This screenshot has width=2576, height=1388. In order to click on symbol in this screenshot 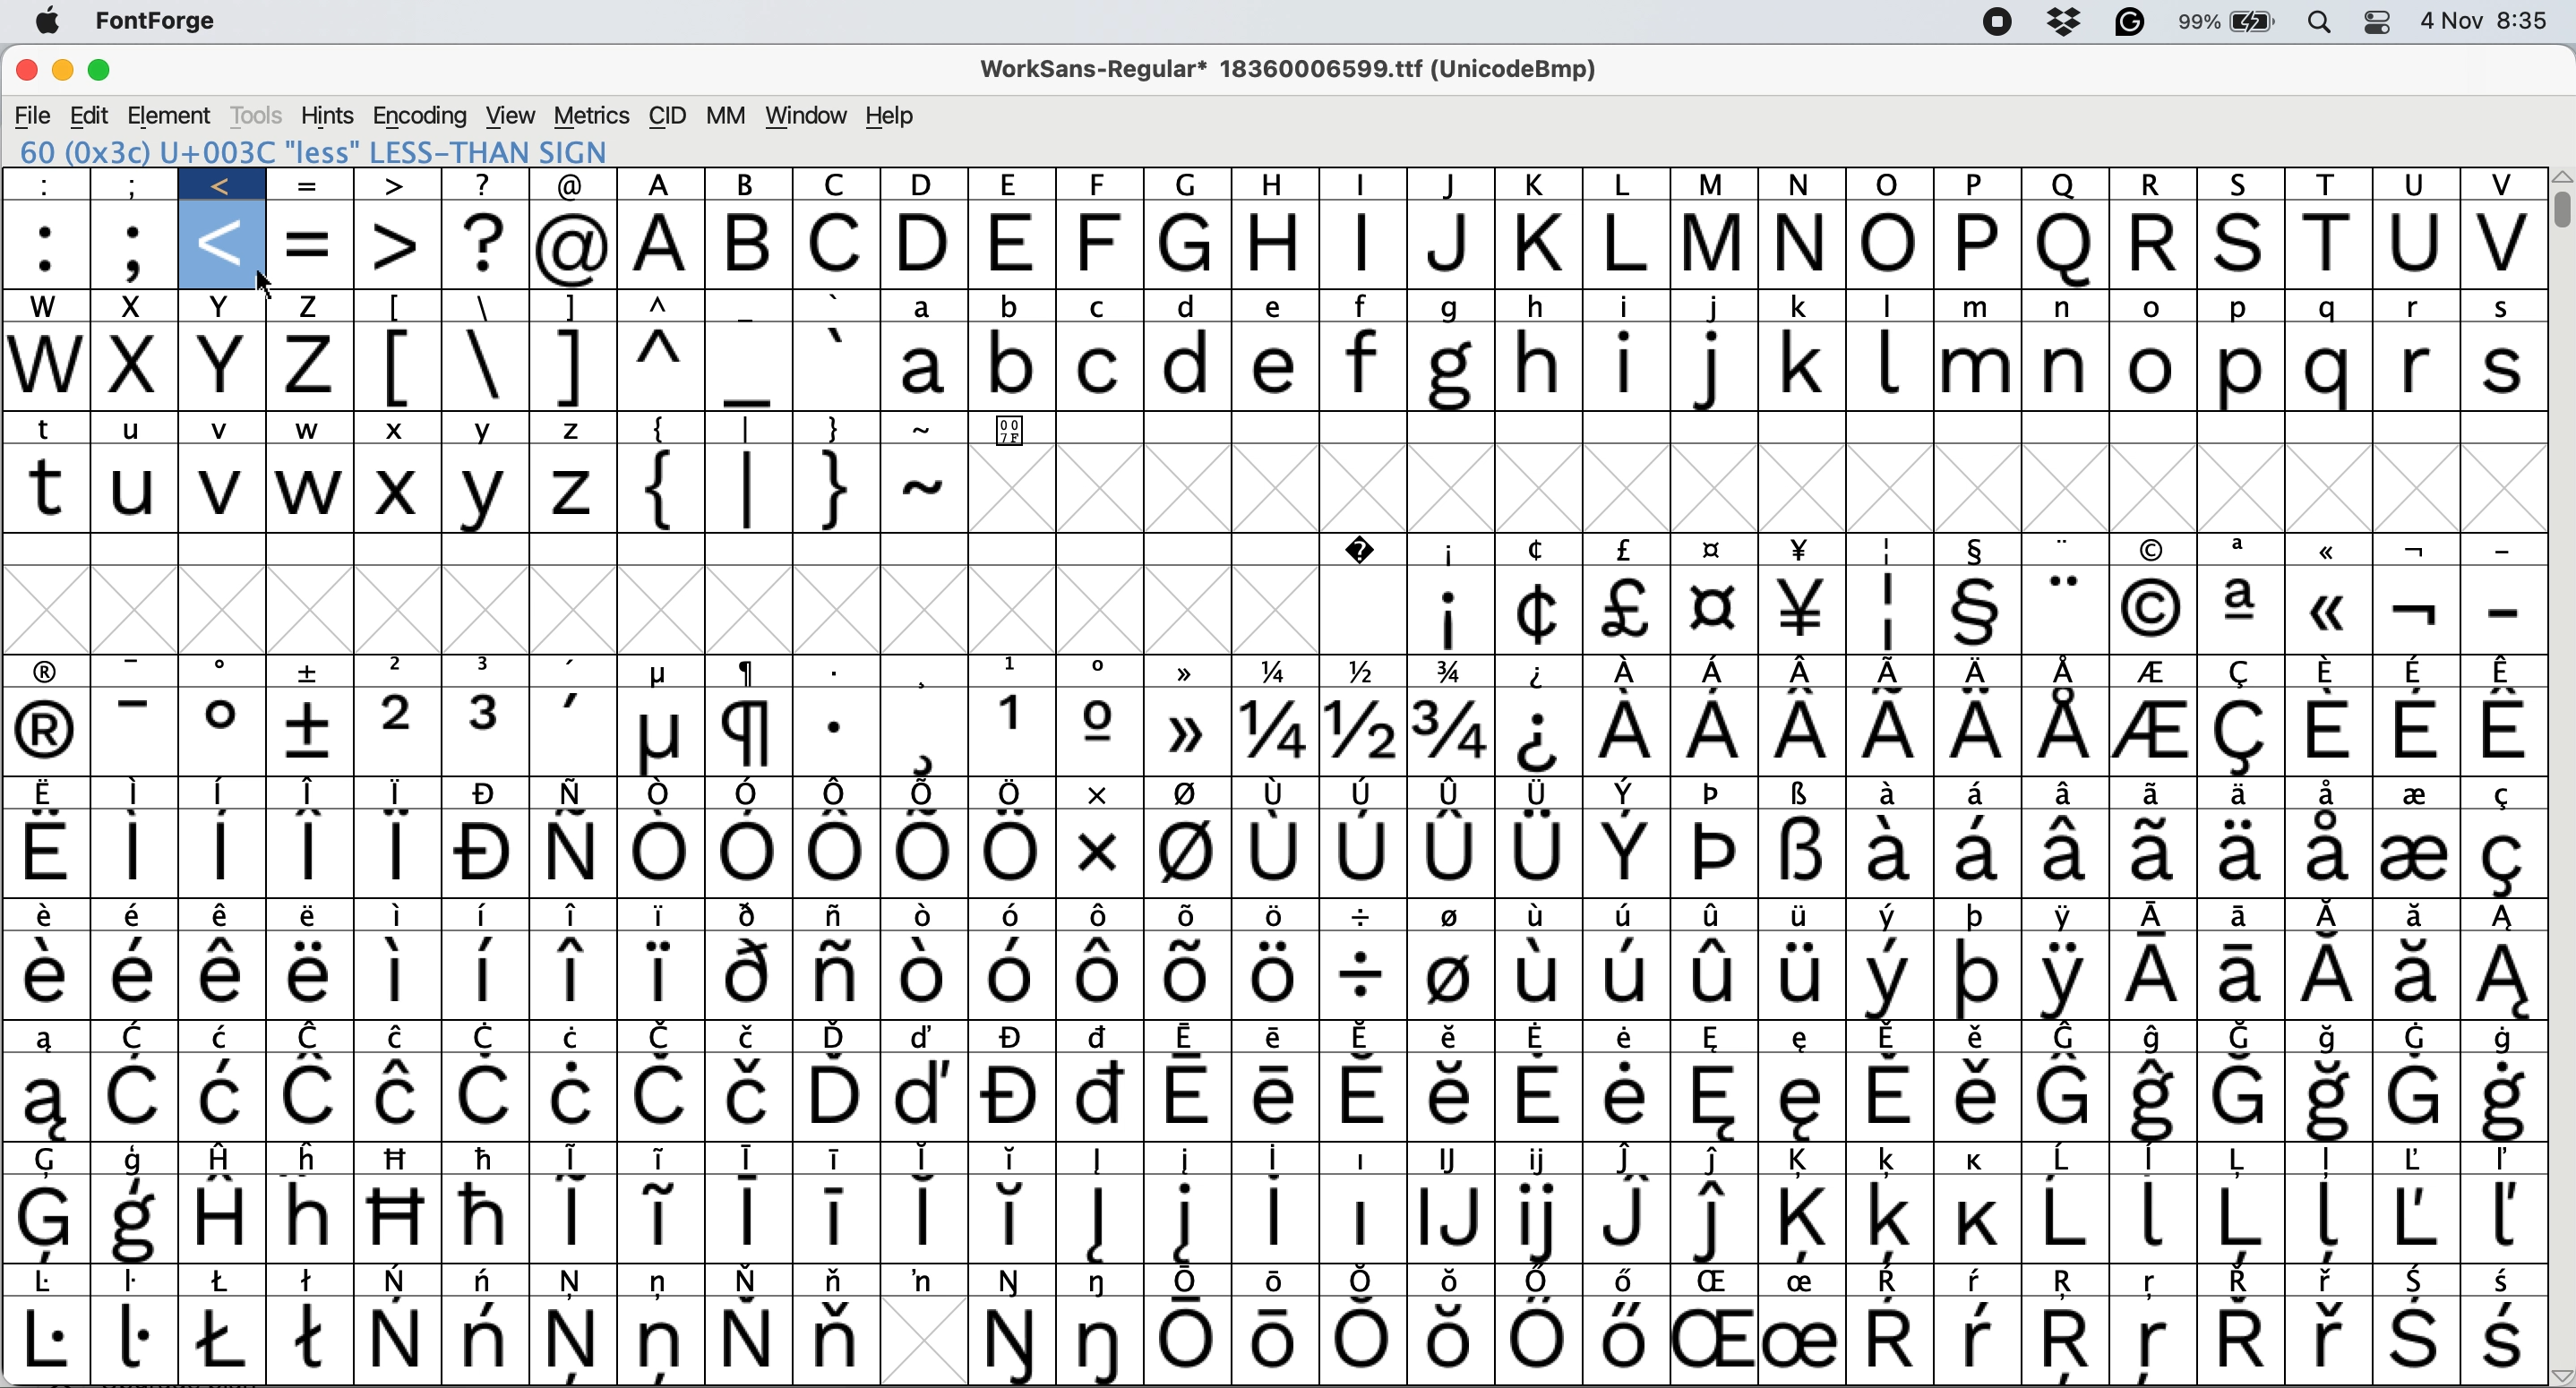, I will do `click(1361, 1220)`.